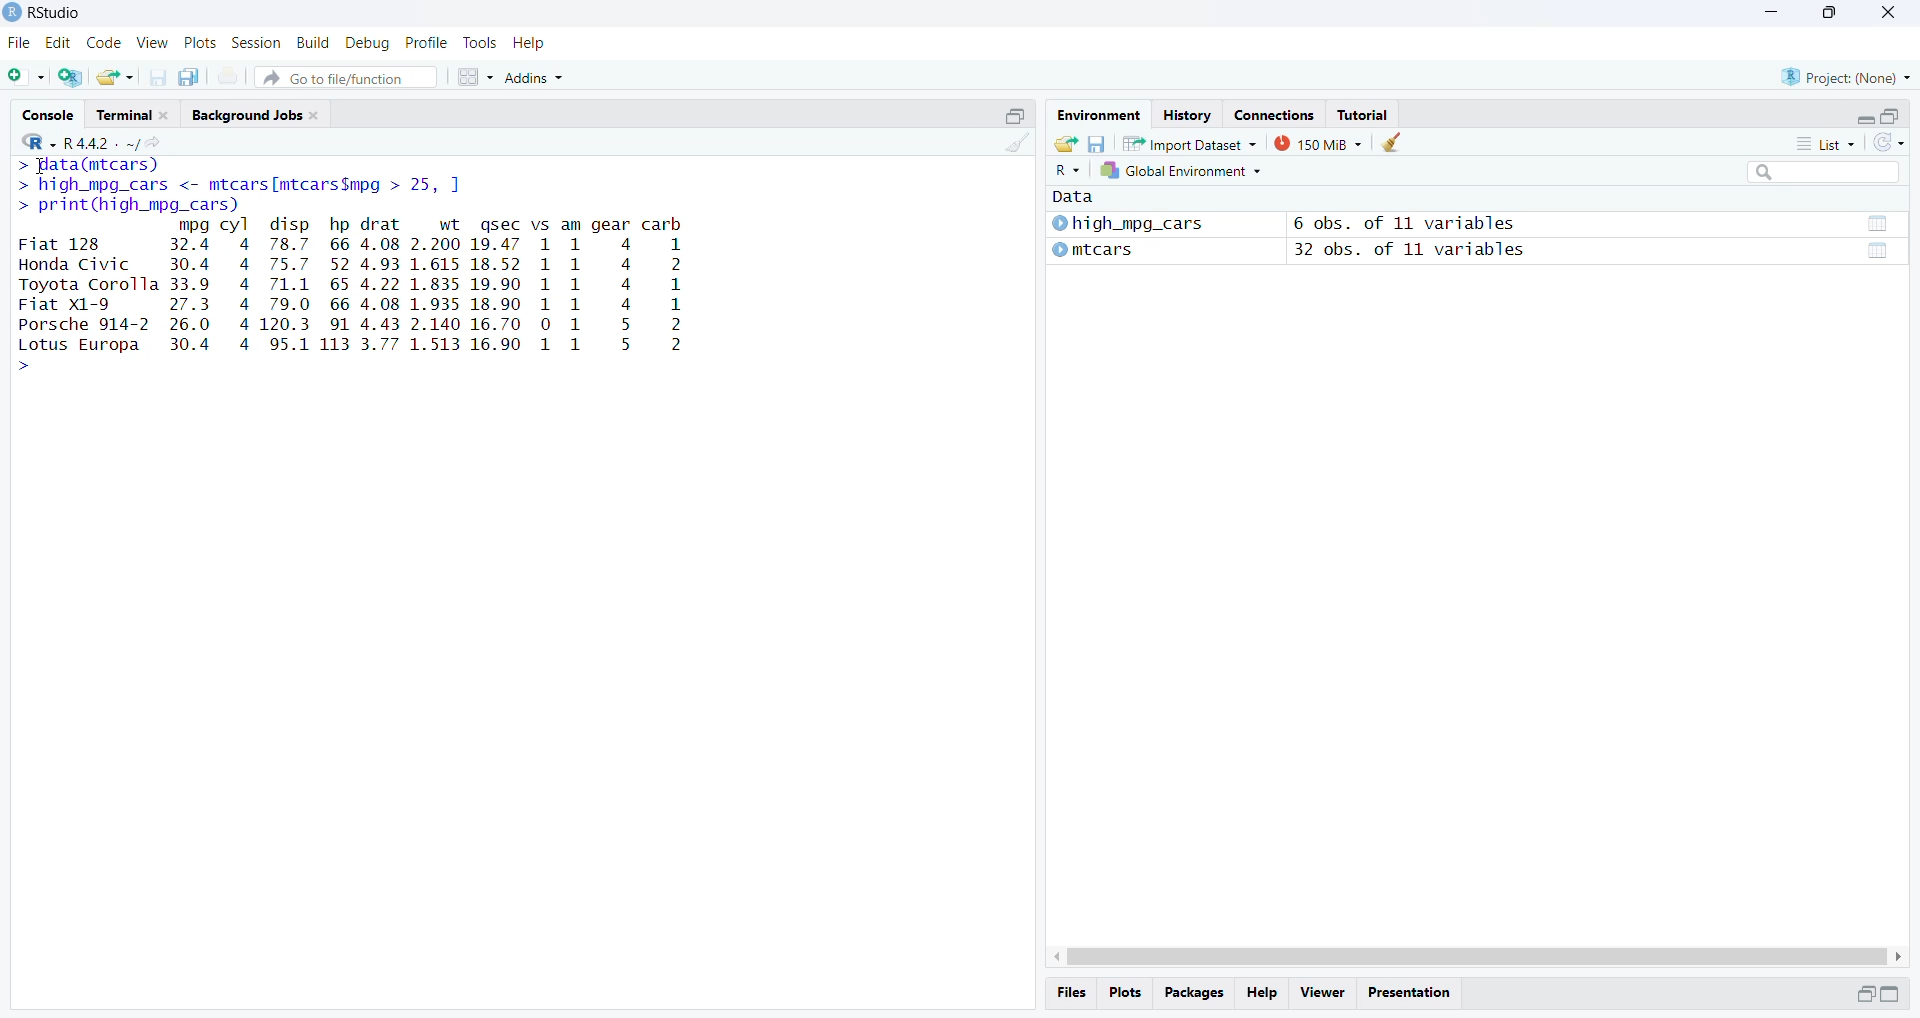  Describe the element at coordinates (1275, 113) in the screenshot. I see `Connections` at that location.